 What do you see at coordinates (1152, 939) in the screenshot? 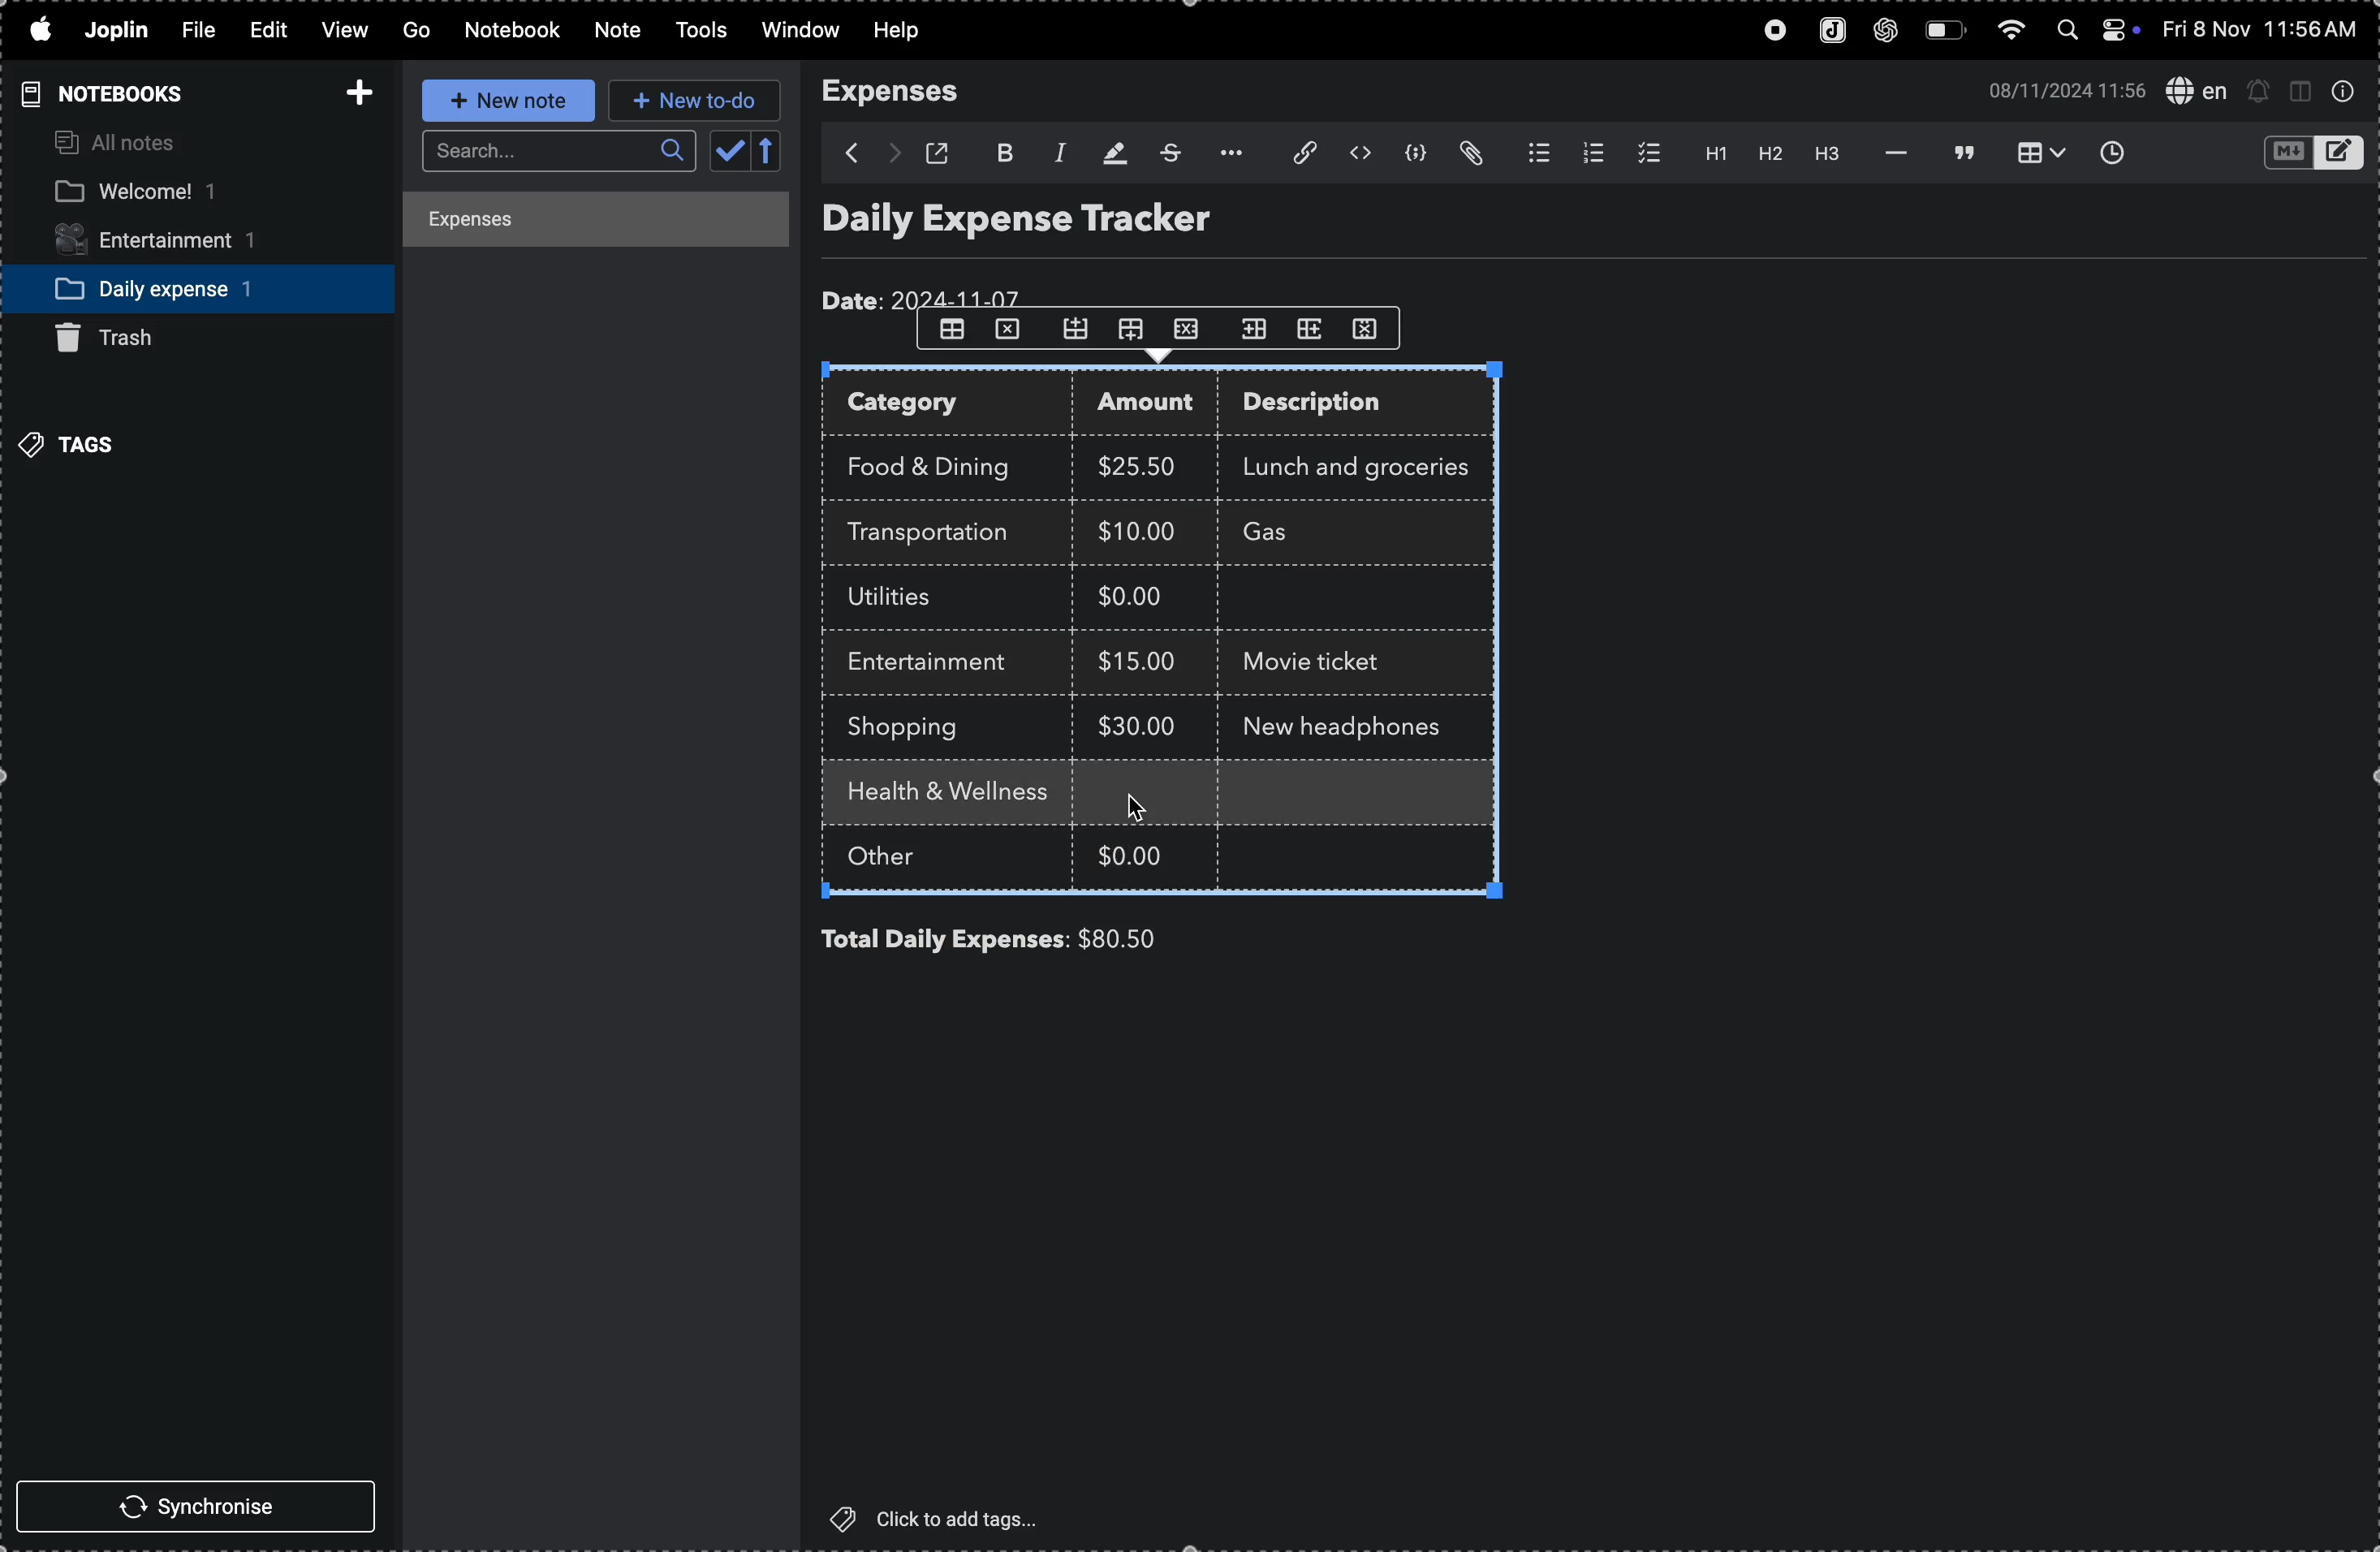
I see `$80.00` at bounding box center [1152, 939].